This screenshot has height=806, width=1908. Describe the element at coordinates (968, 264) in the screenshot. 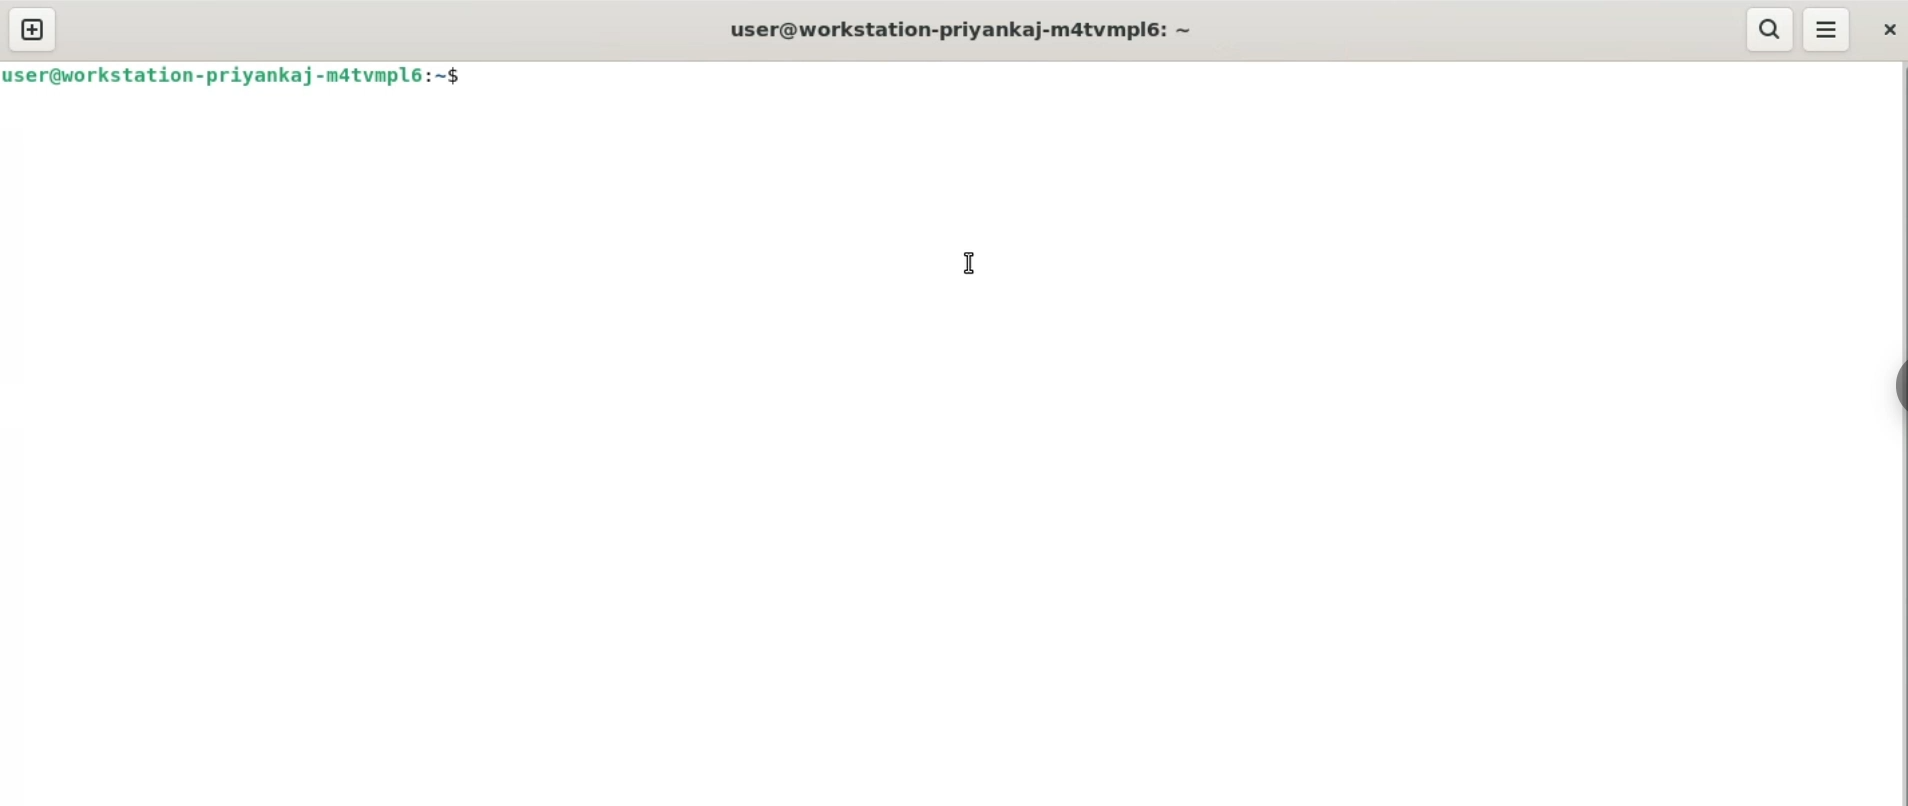

I see `cursor` at that location.